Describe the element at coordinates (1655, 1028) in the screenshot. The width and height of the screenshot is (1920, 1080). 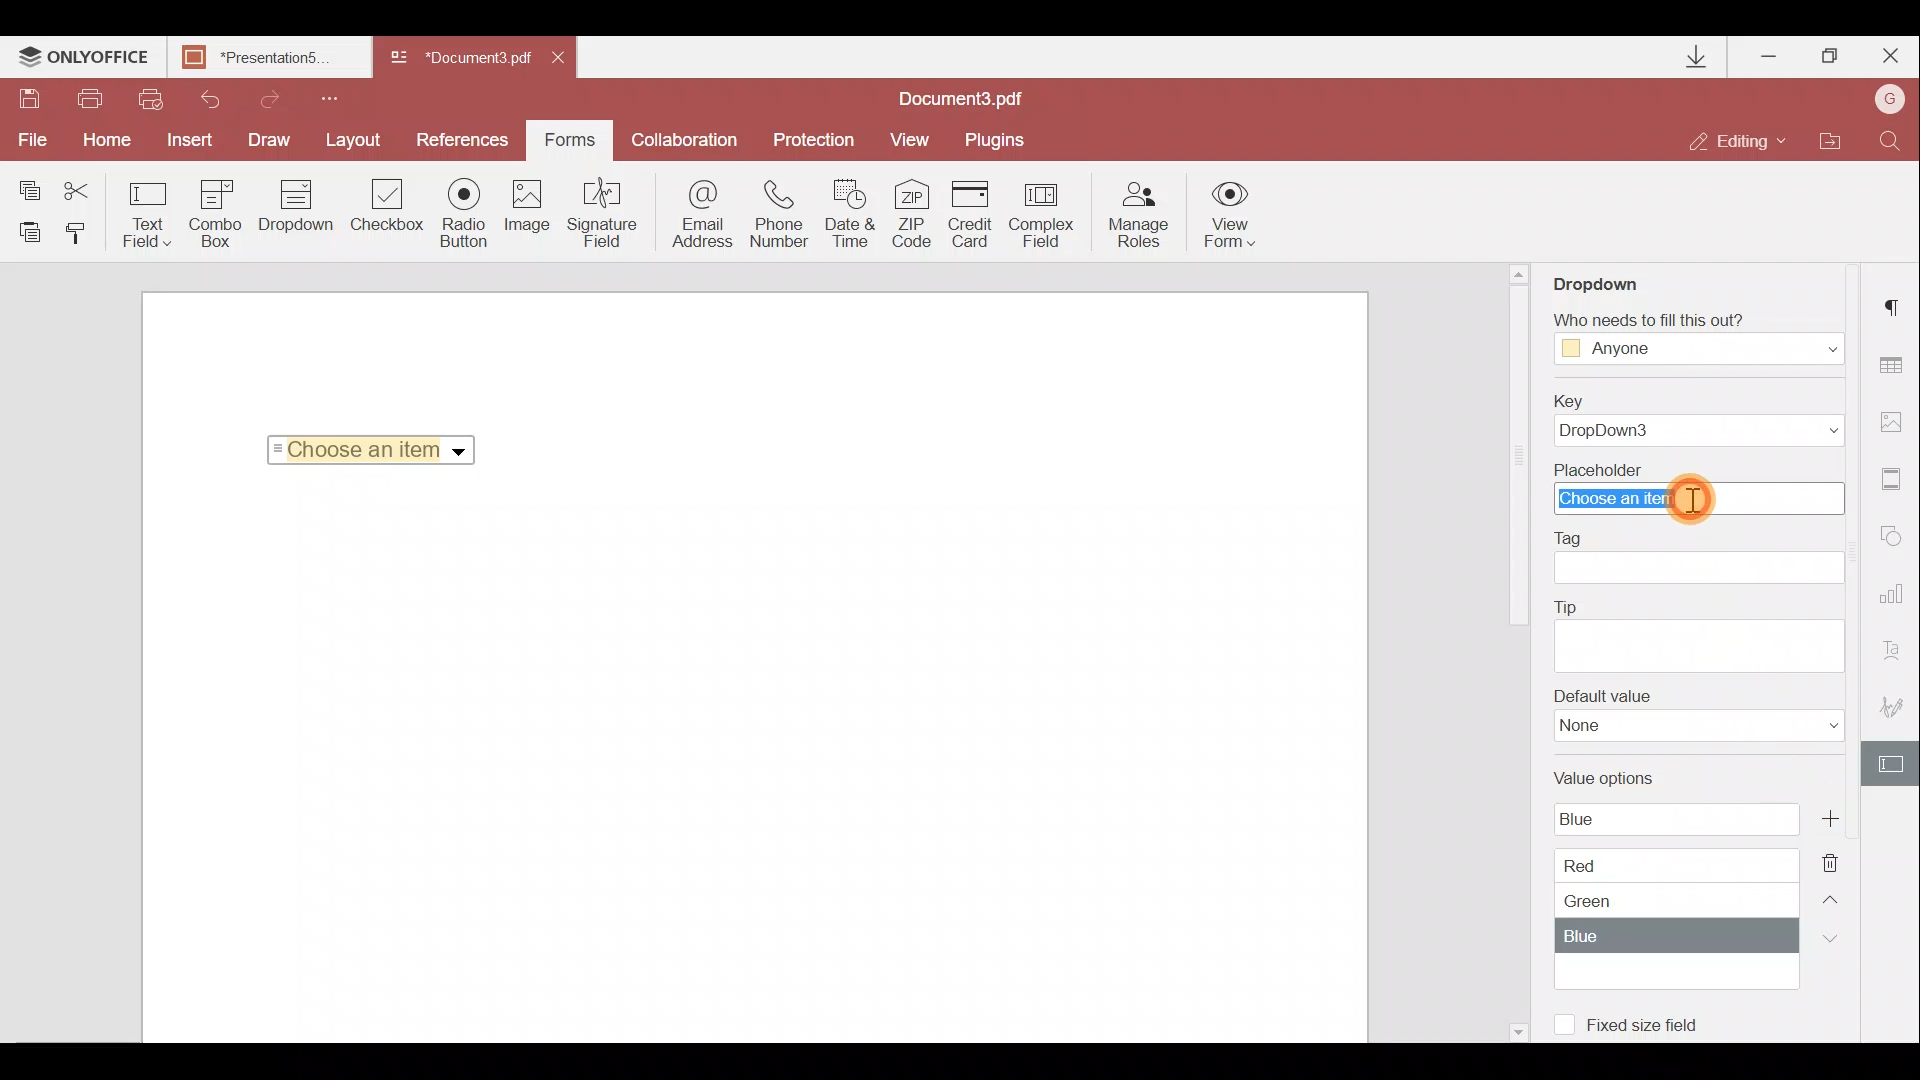
I see `Fixed size field` at that location.